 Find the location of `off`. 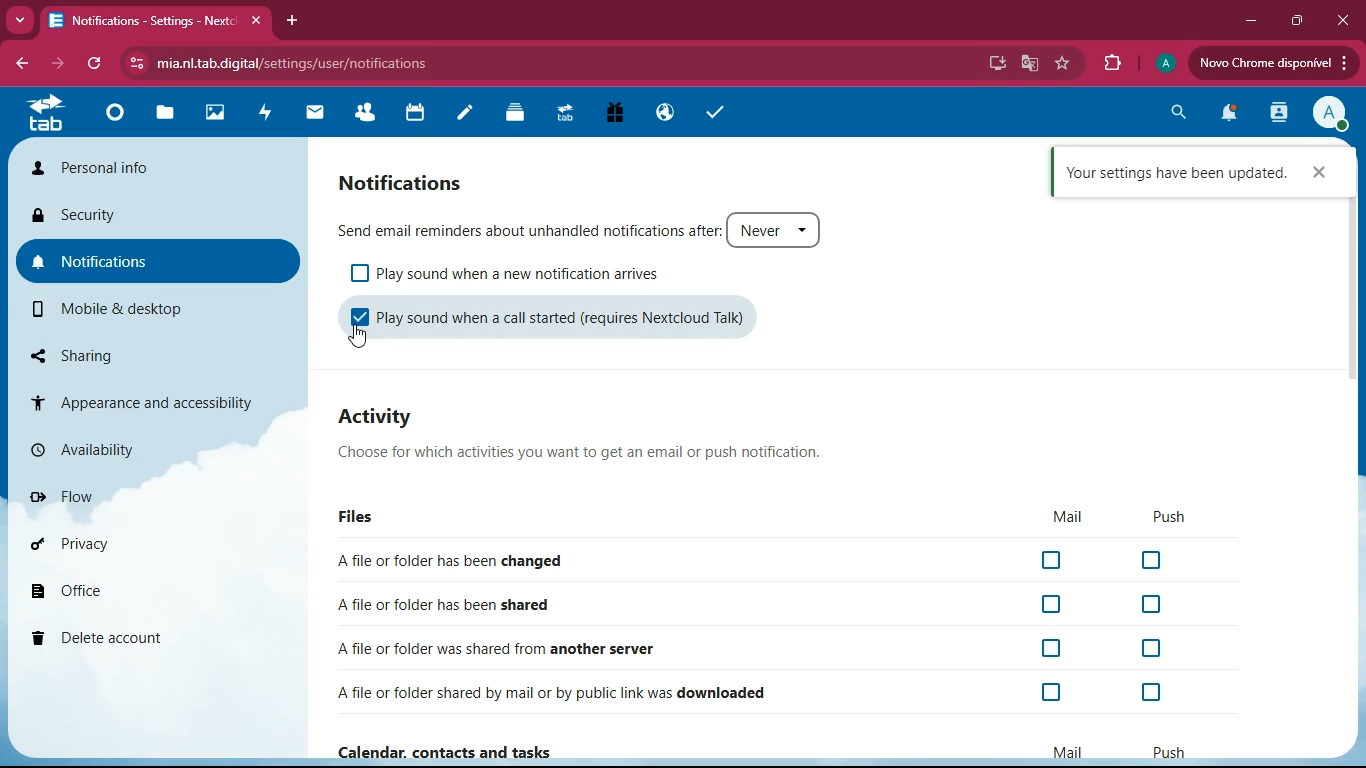

off is located at coordinates (1154, 603).